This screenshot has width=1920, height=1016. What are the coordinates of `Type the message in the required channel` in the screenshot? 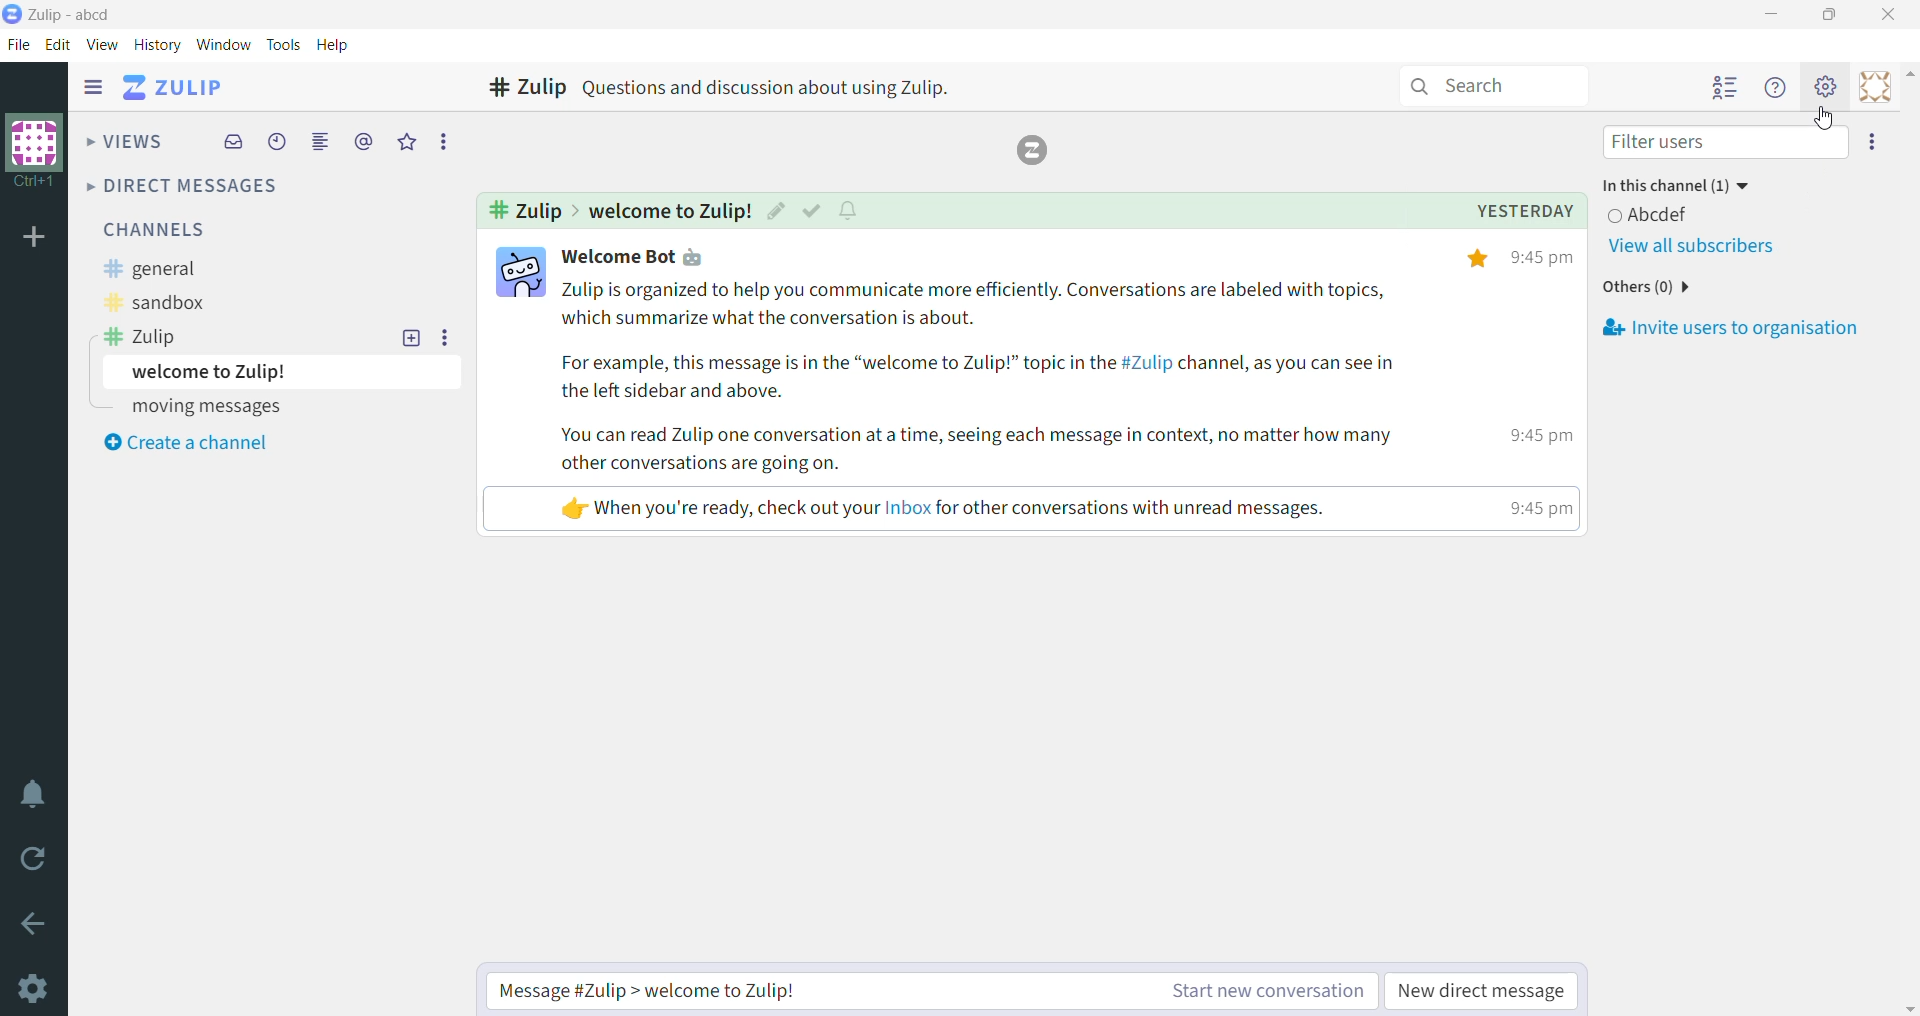 It's located at (802, 991).